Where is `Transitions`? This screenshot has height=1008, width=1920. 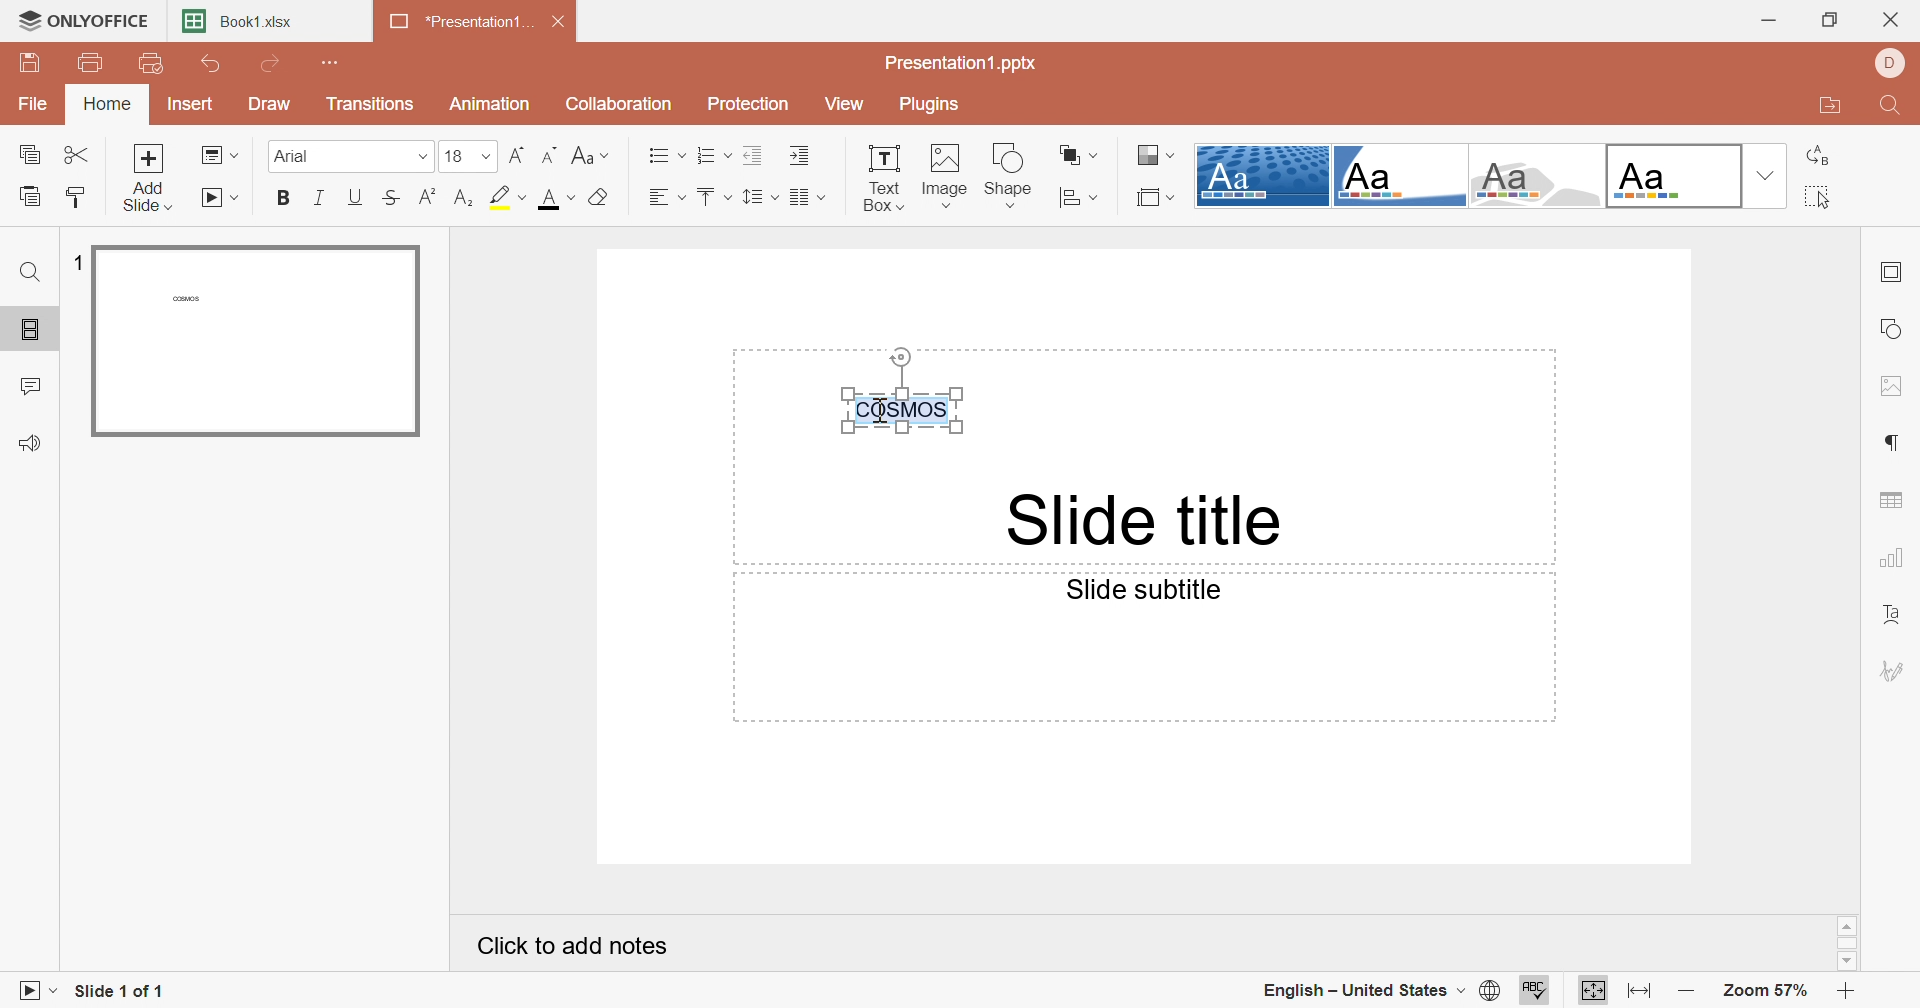 Transitions is located at coordinates (370, 105).